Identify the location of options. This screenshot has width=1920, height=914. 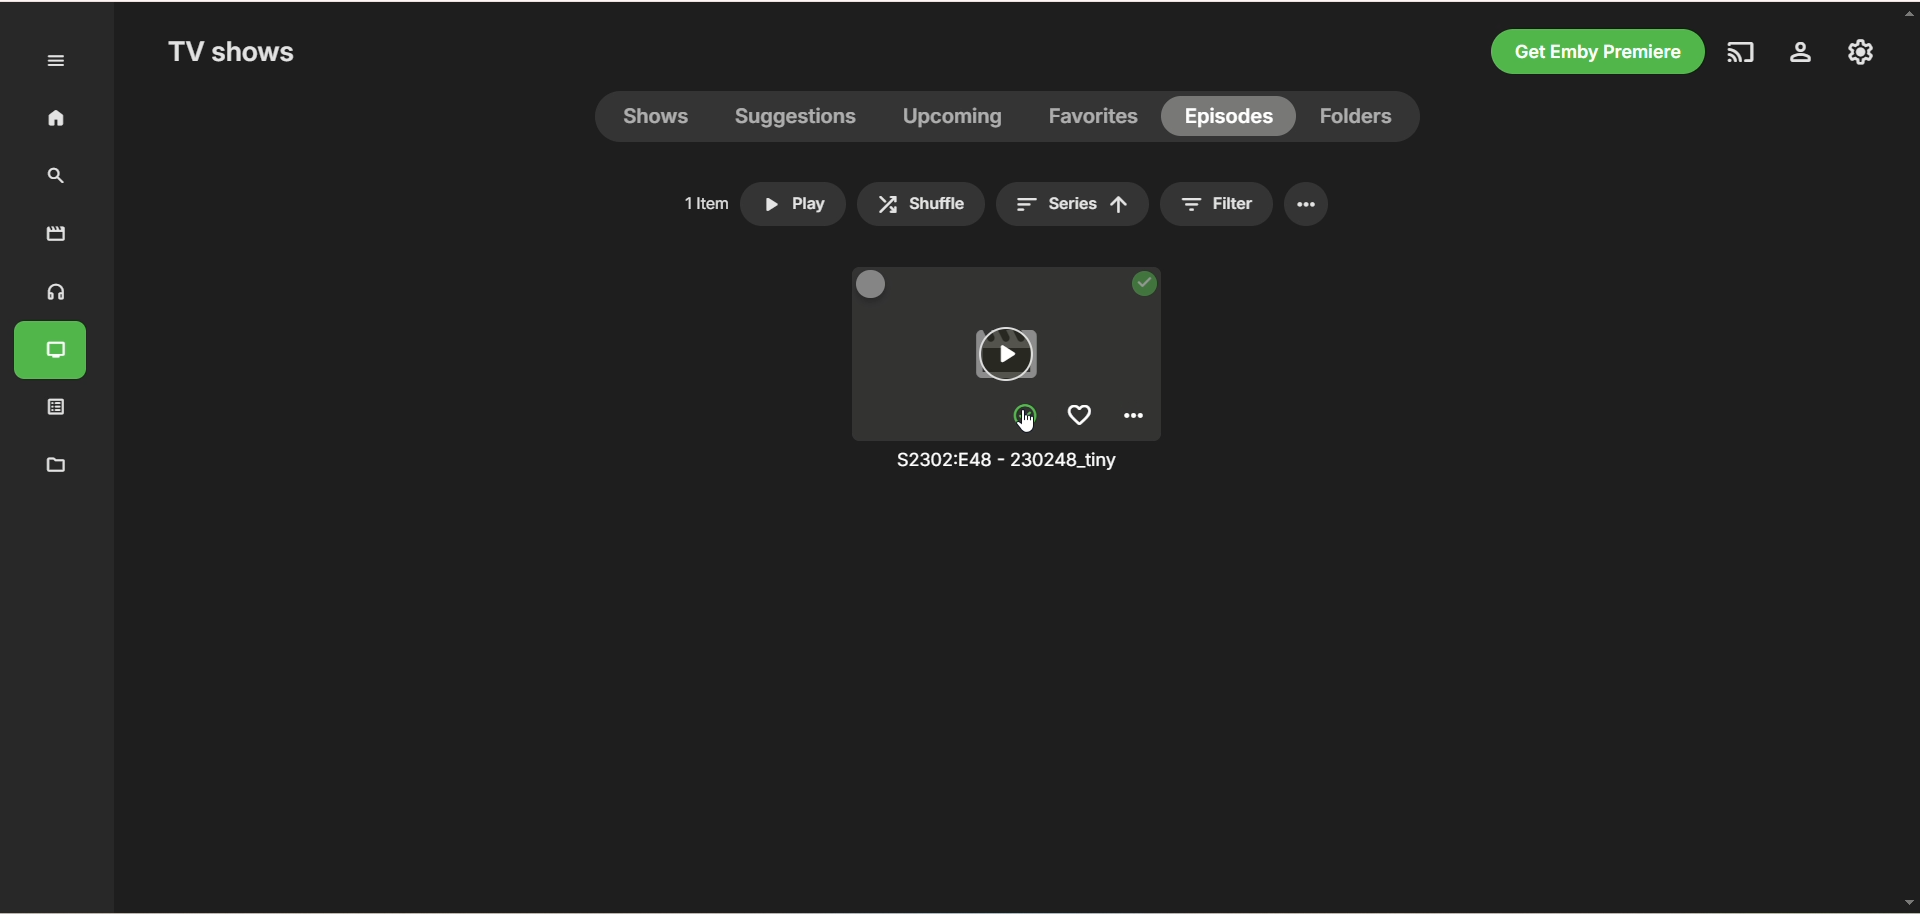
(1315, 208).